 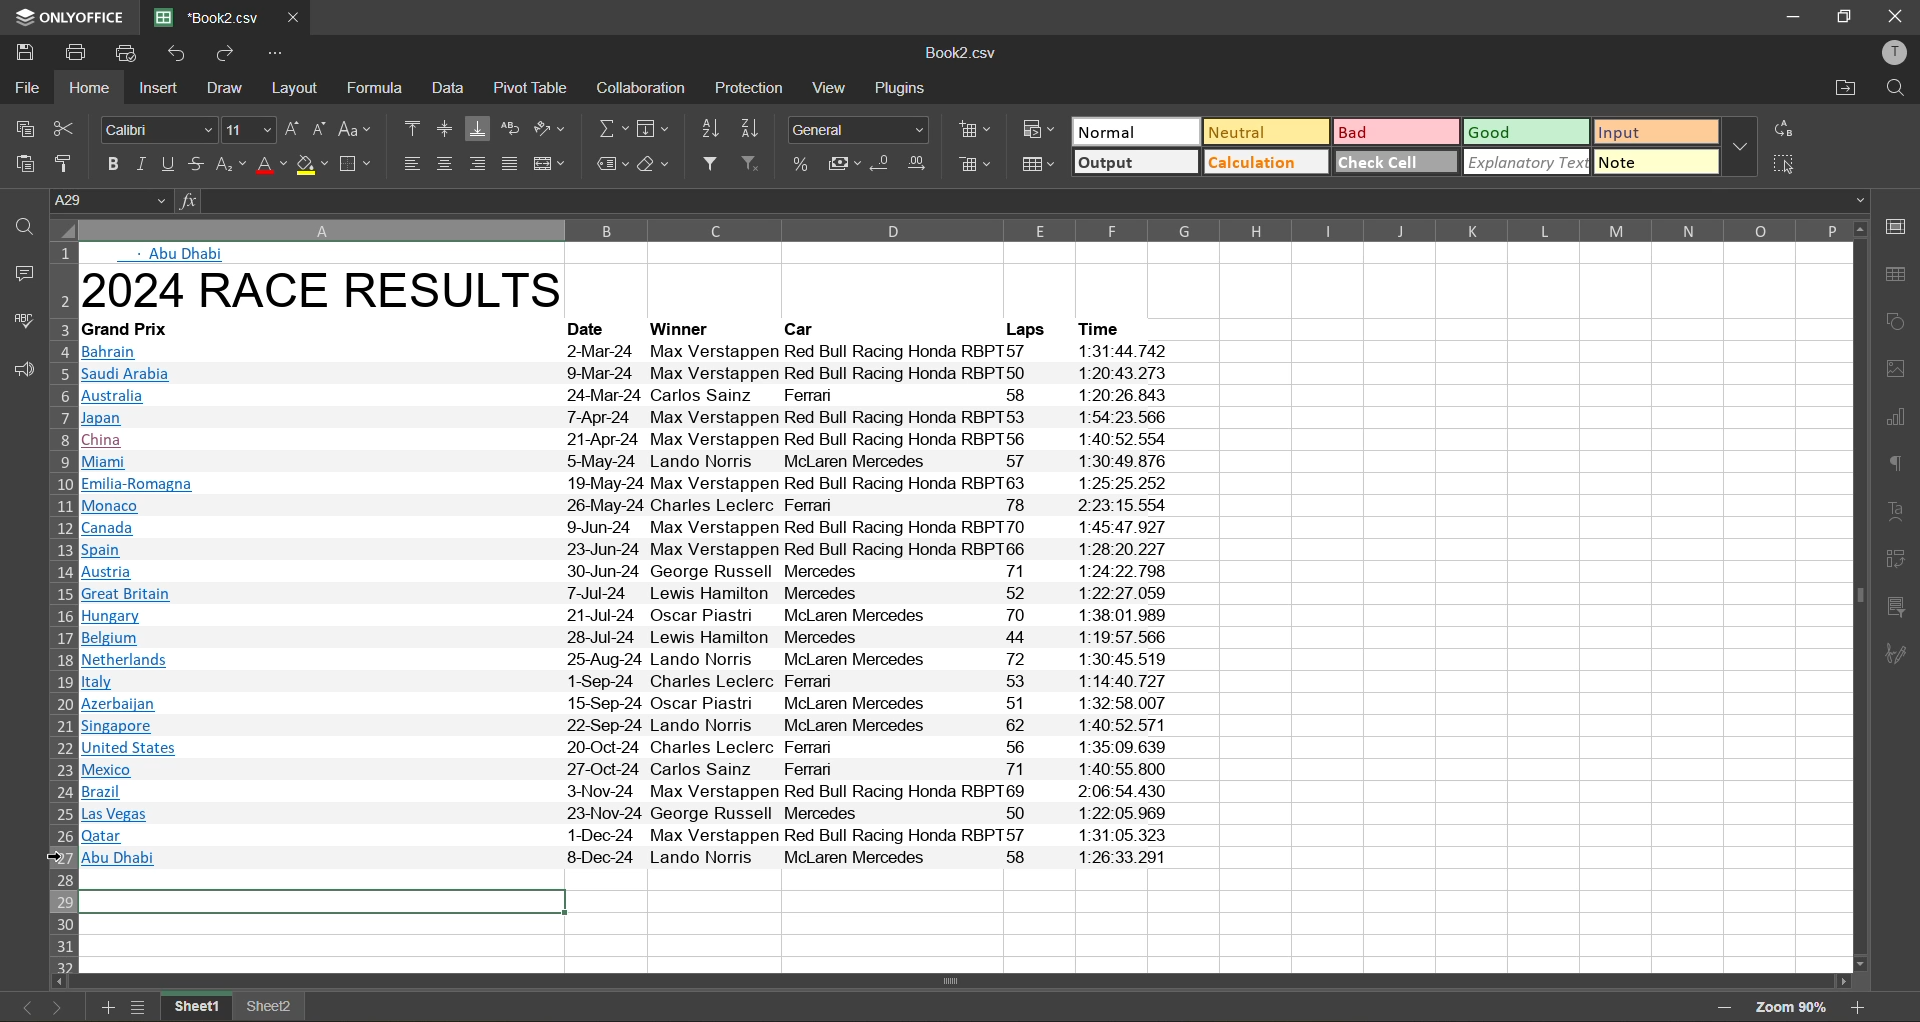 I want to click on paste, so click(x=24, y=163).